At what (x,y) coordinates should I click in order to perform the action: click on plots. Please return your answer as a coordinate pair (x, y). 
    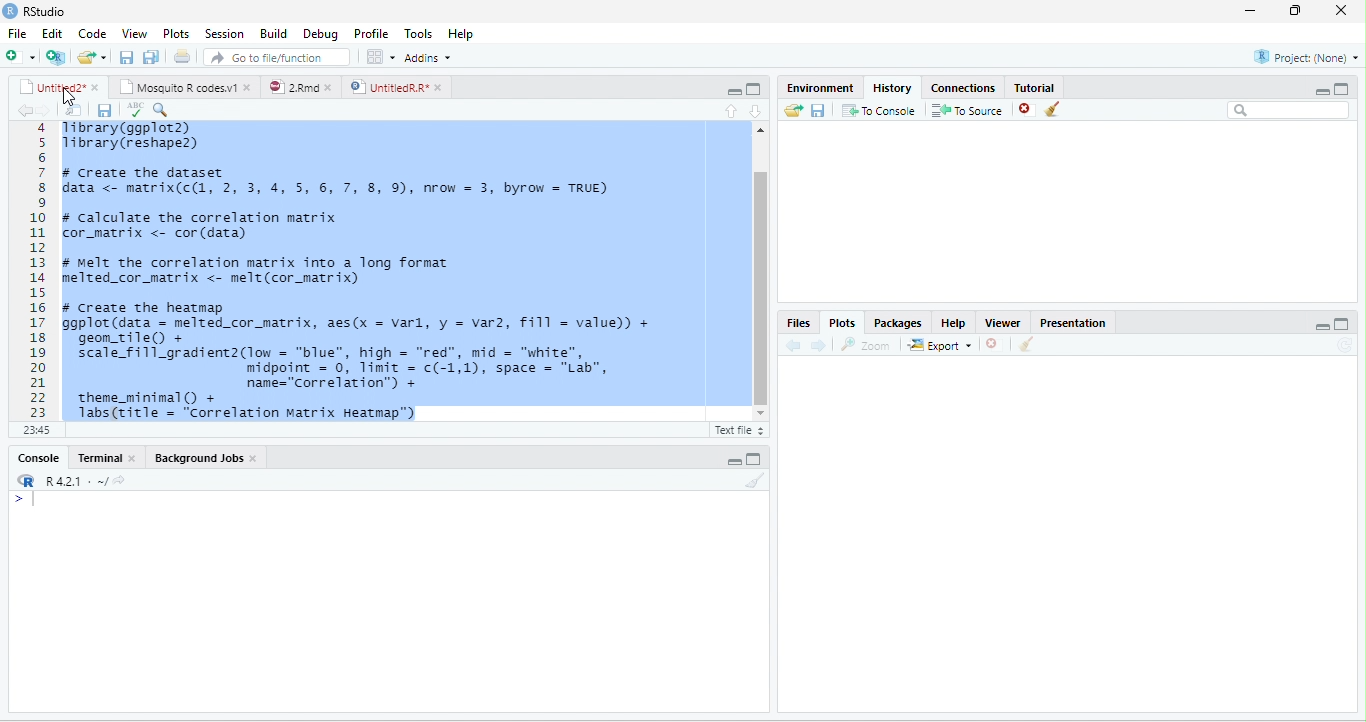
    Looking at the image, I should click on (176, 33).